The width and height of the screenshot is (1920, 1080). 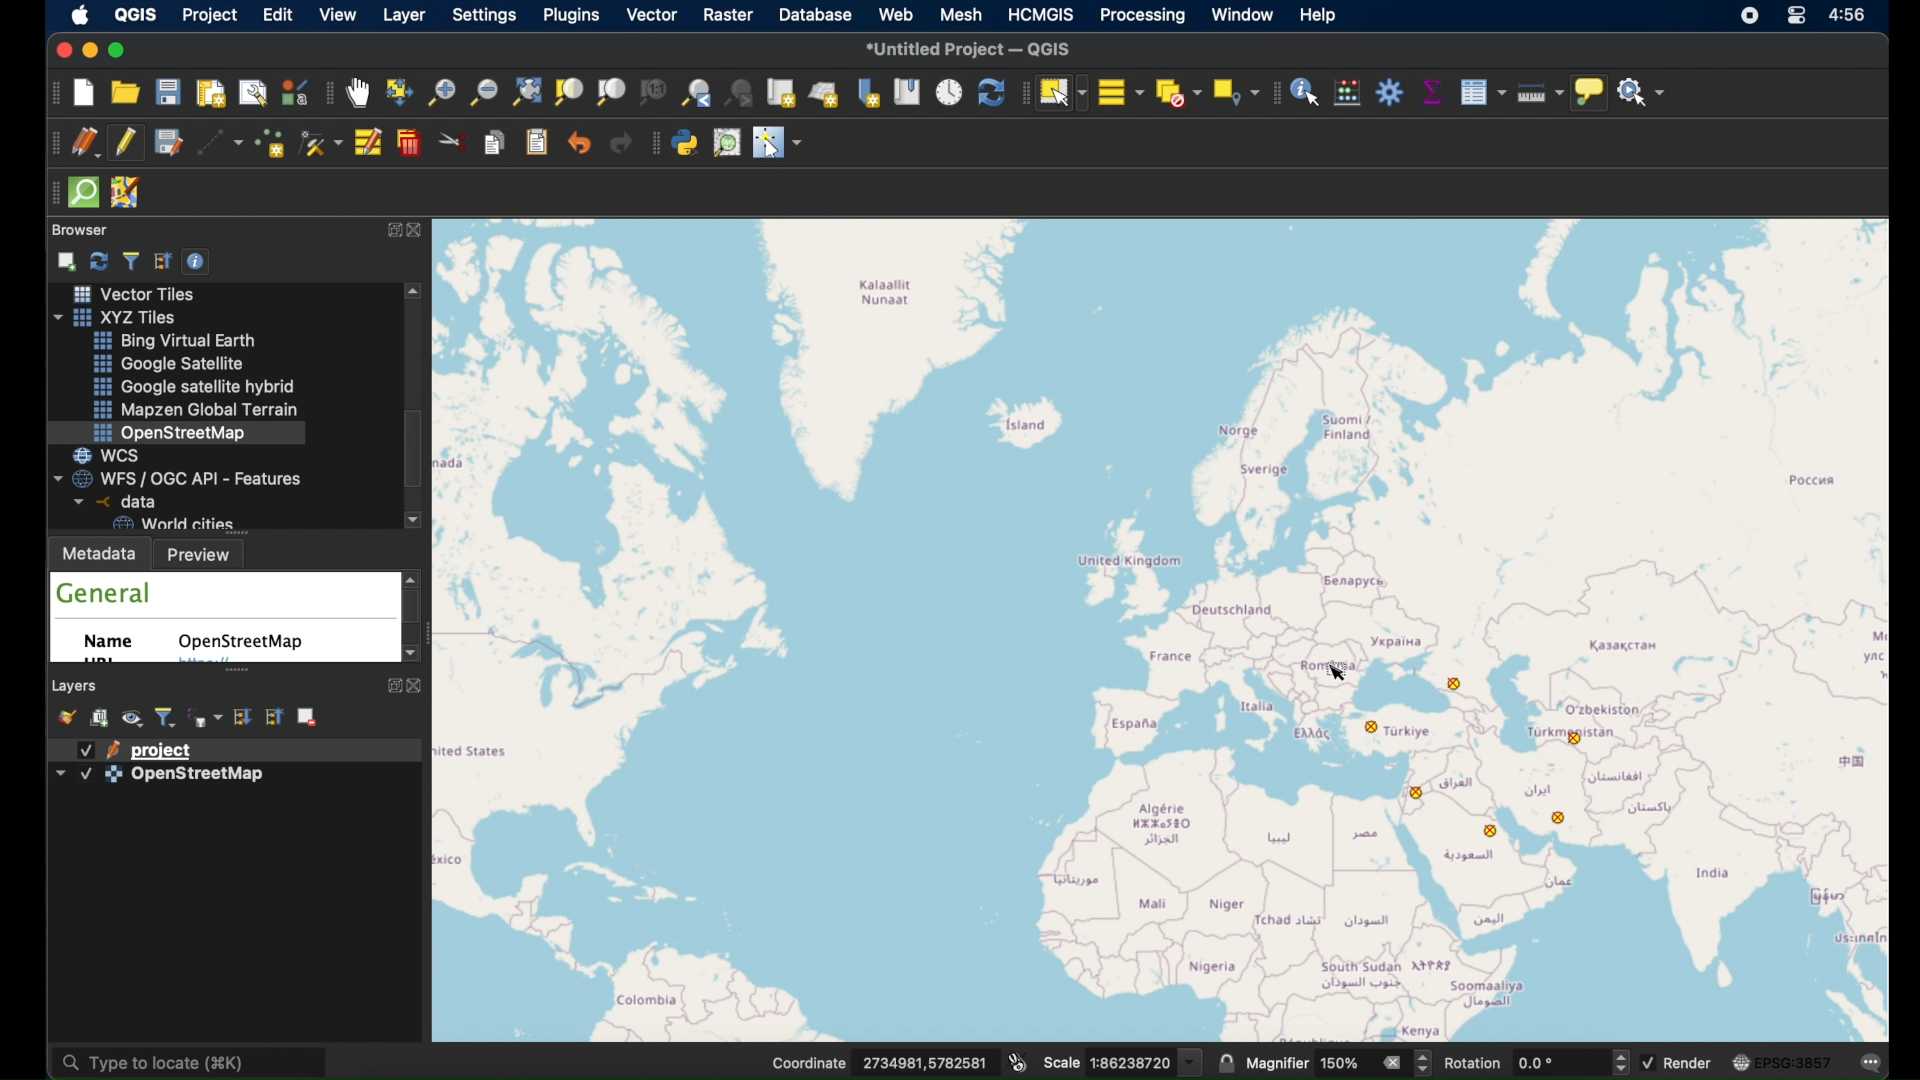 What do you see at coordinates (167, 143) in the screenshot?
I see `save project` at bounding box center [167, 143].